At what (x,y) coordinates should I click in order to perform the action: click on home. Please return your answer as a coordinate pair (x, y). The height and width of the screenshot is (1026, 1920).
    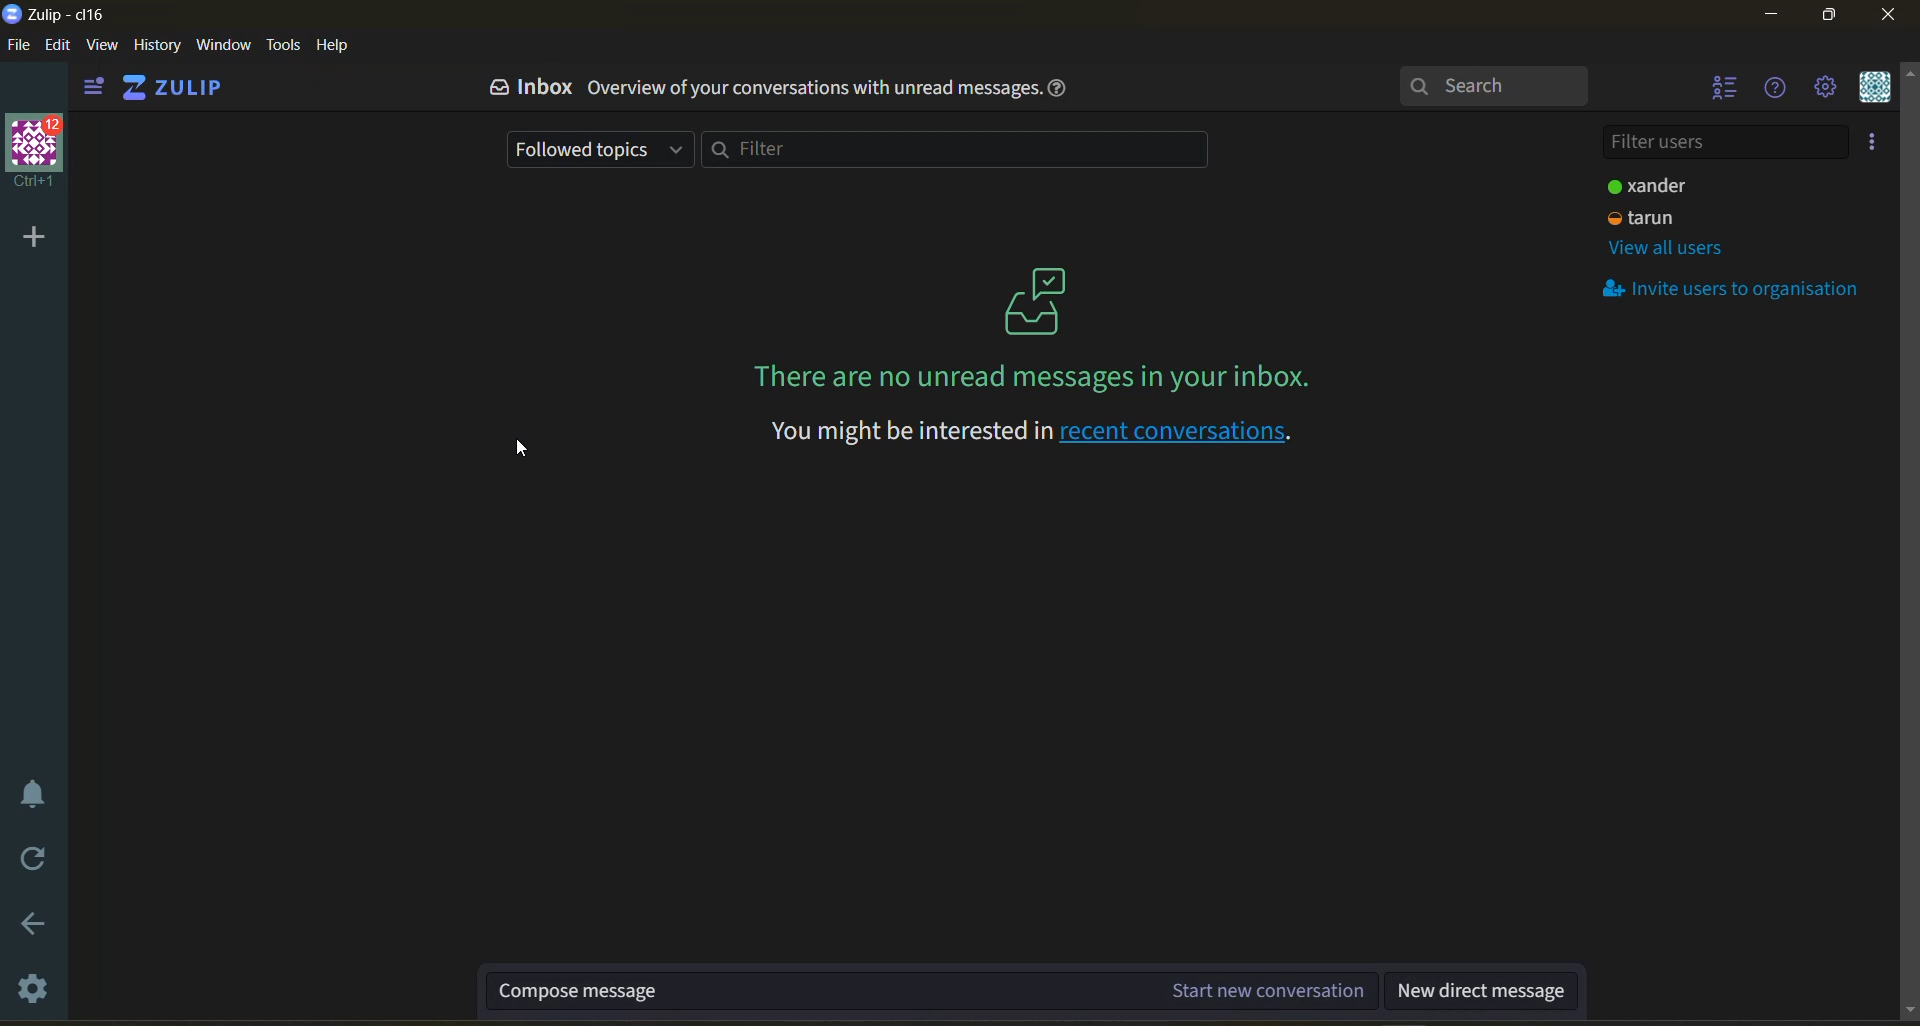
    Looking at the image, I should click on (184, 87).